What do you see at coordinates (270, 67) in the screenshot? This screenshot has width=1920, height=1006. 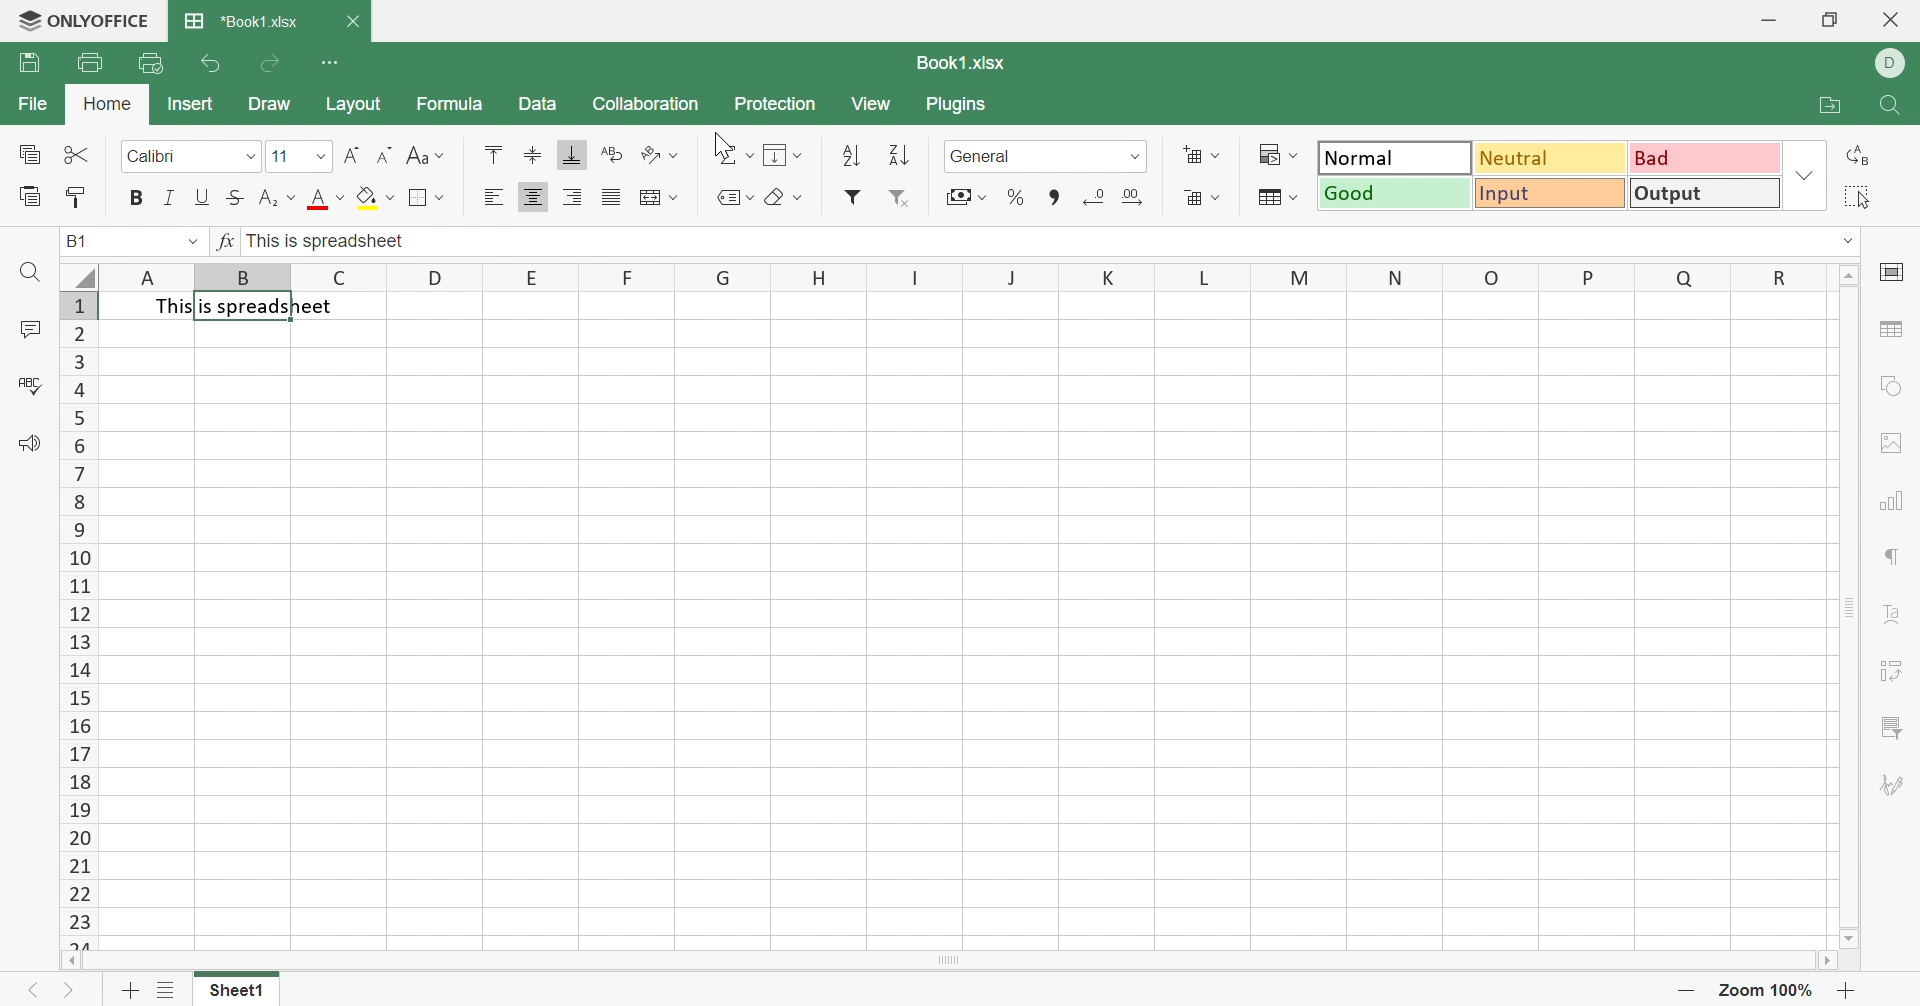 I see `Redo` at bounding box center [270, 67].